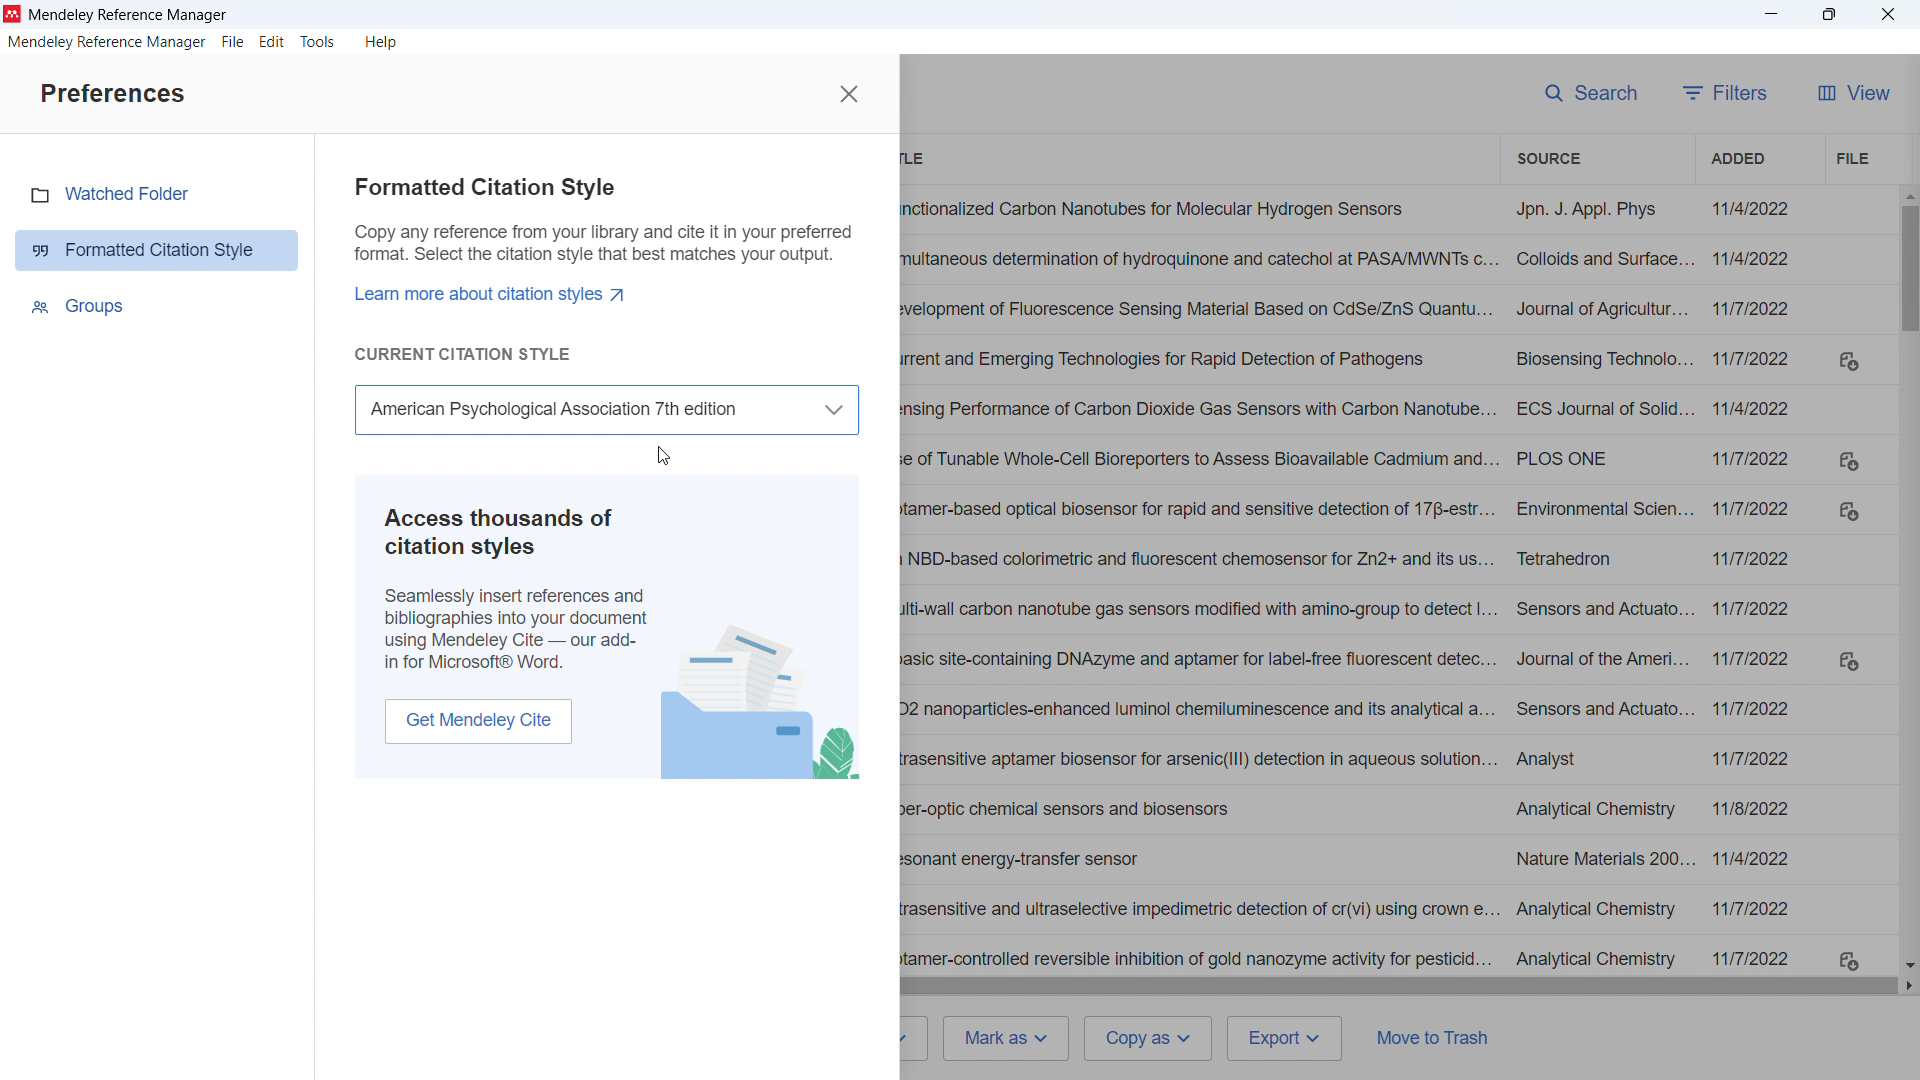 Image resolution: width=1920 pixels, height=1080 pixels. I want to click on help, so click(382, 43).